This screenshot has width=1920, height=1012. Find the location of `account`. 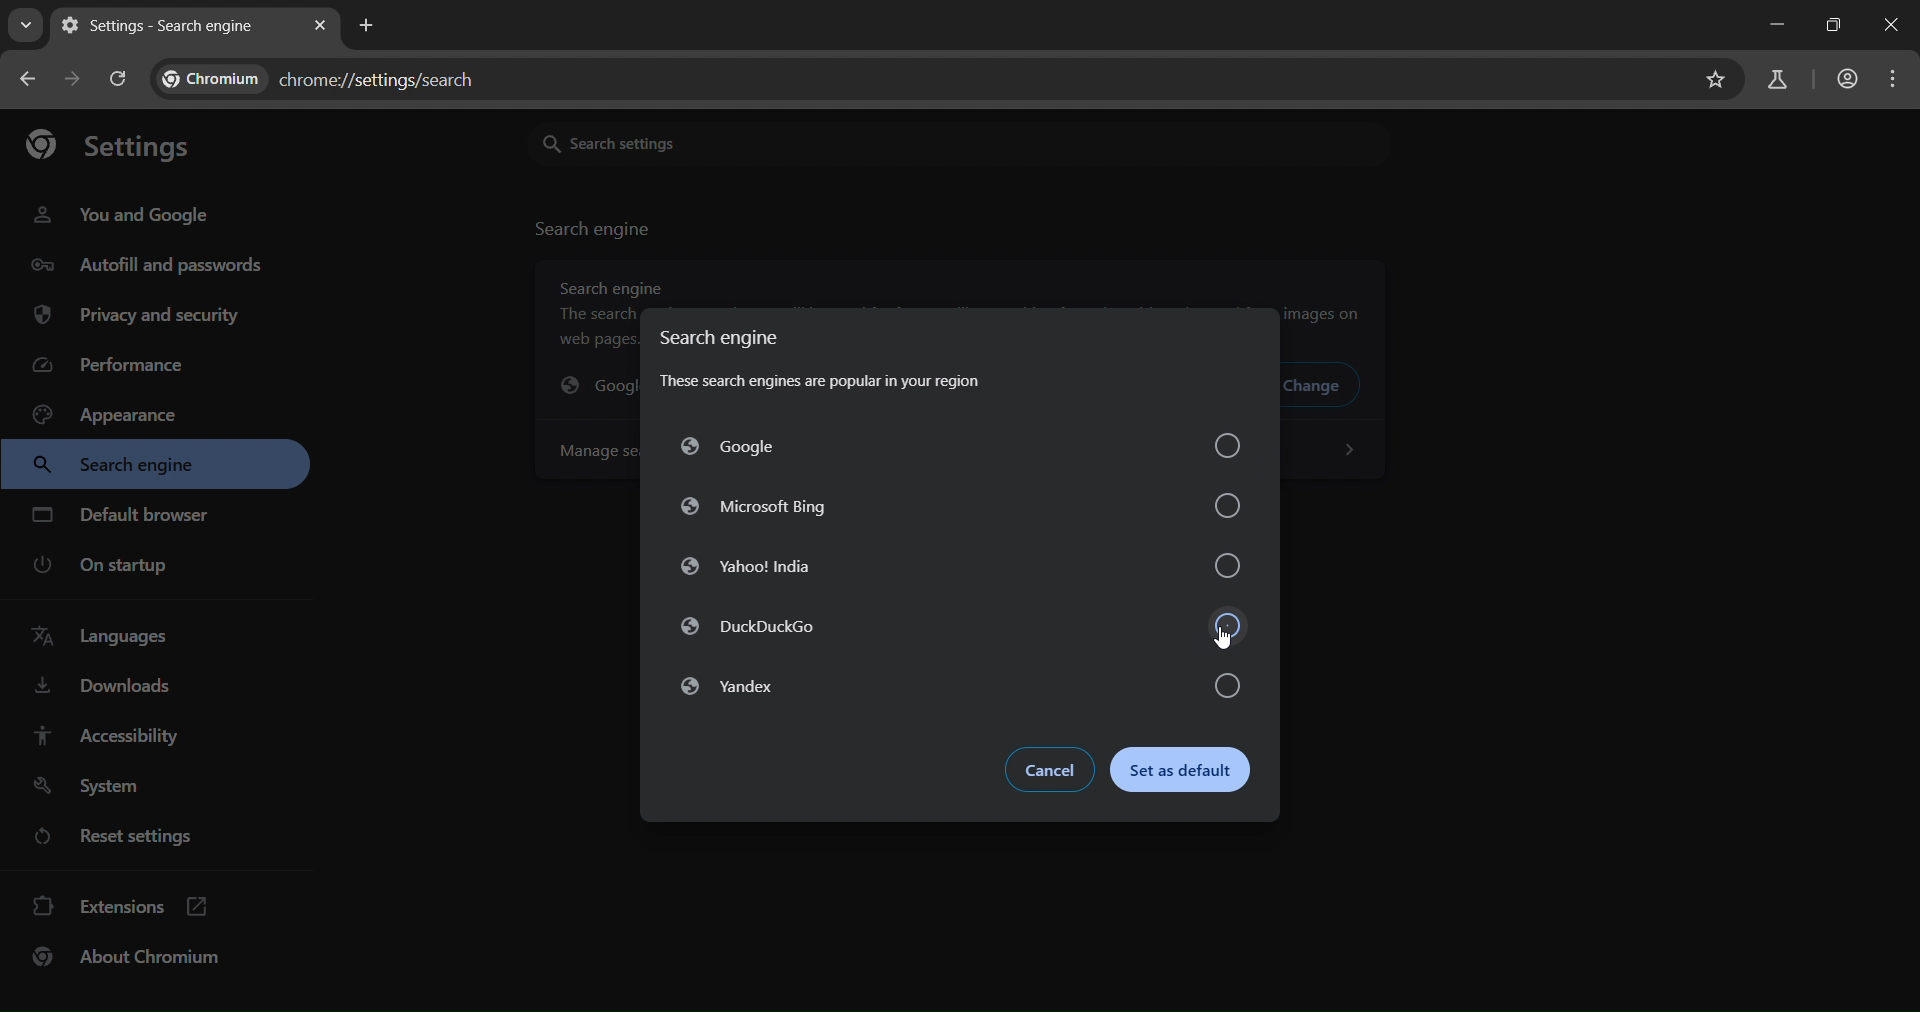

account is located at coordinates (1848, 82).